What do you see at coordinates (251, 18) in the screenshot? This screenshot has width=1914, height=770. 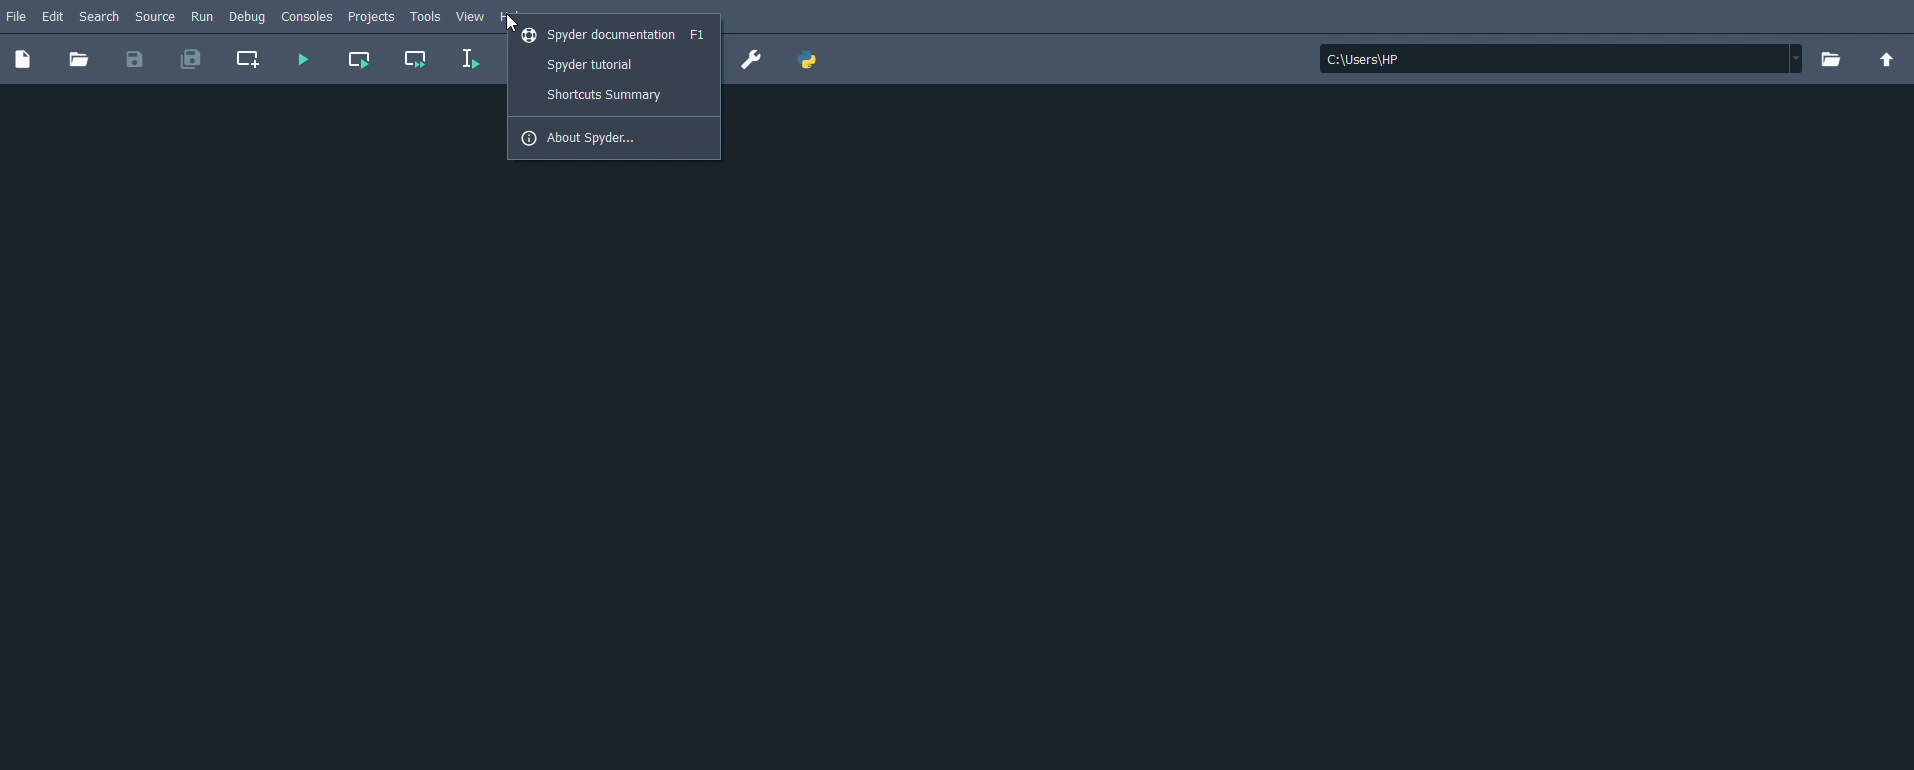 I see `Debug` at bounding box center [251, 18].